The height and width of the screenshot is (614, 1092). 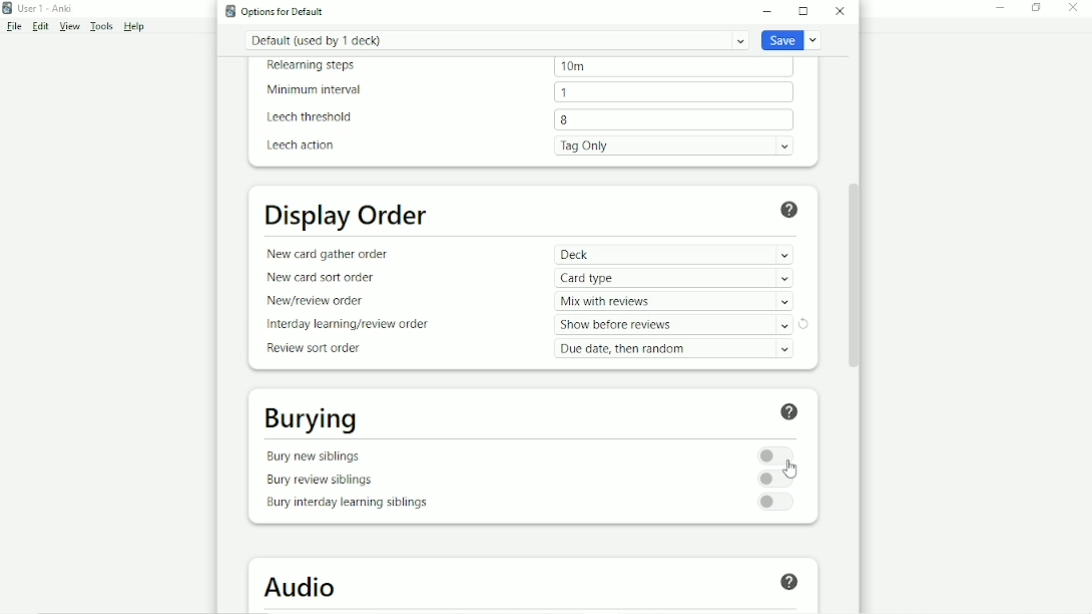 I want to click on Save, so click(x=792, y=41).